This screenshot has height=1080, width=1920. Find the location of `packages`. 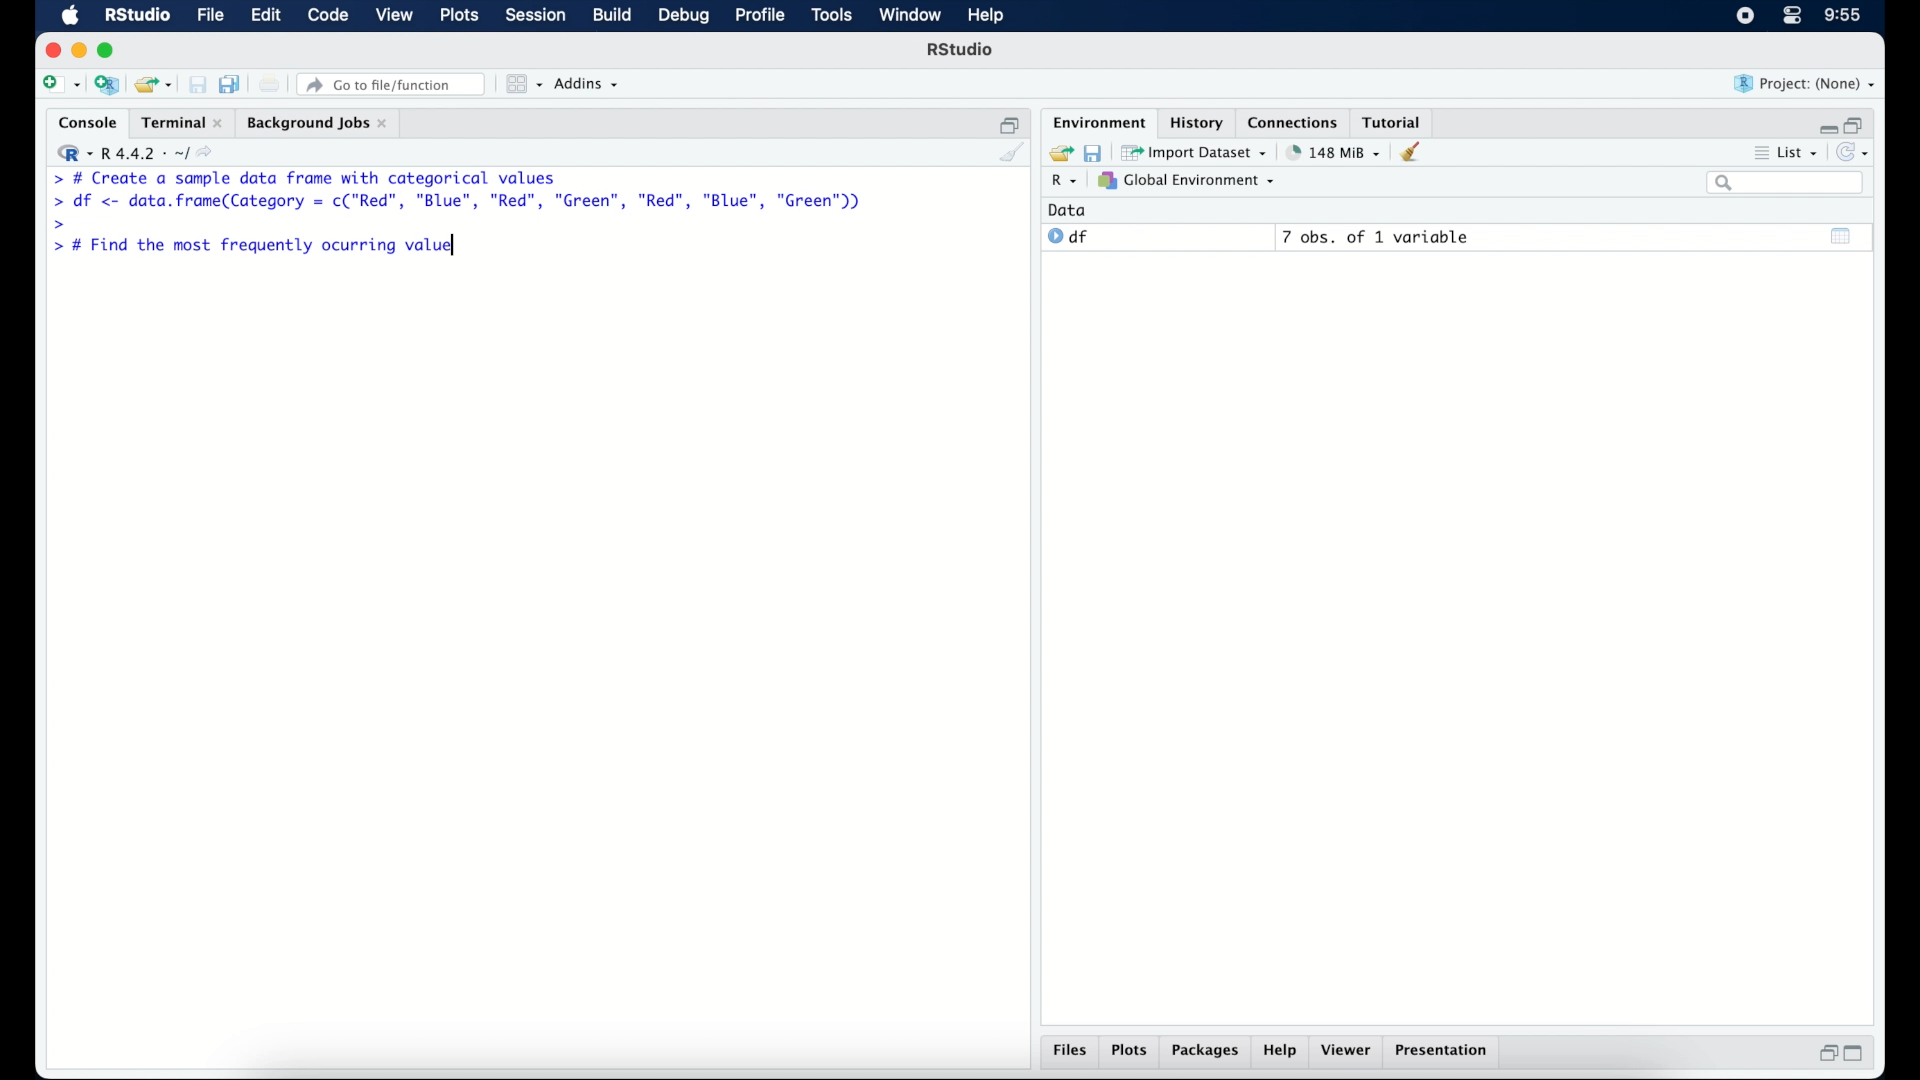

packages is located at coordinates (1207, 1053).